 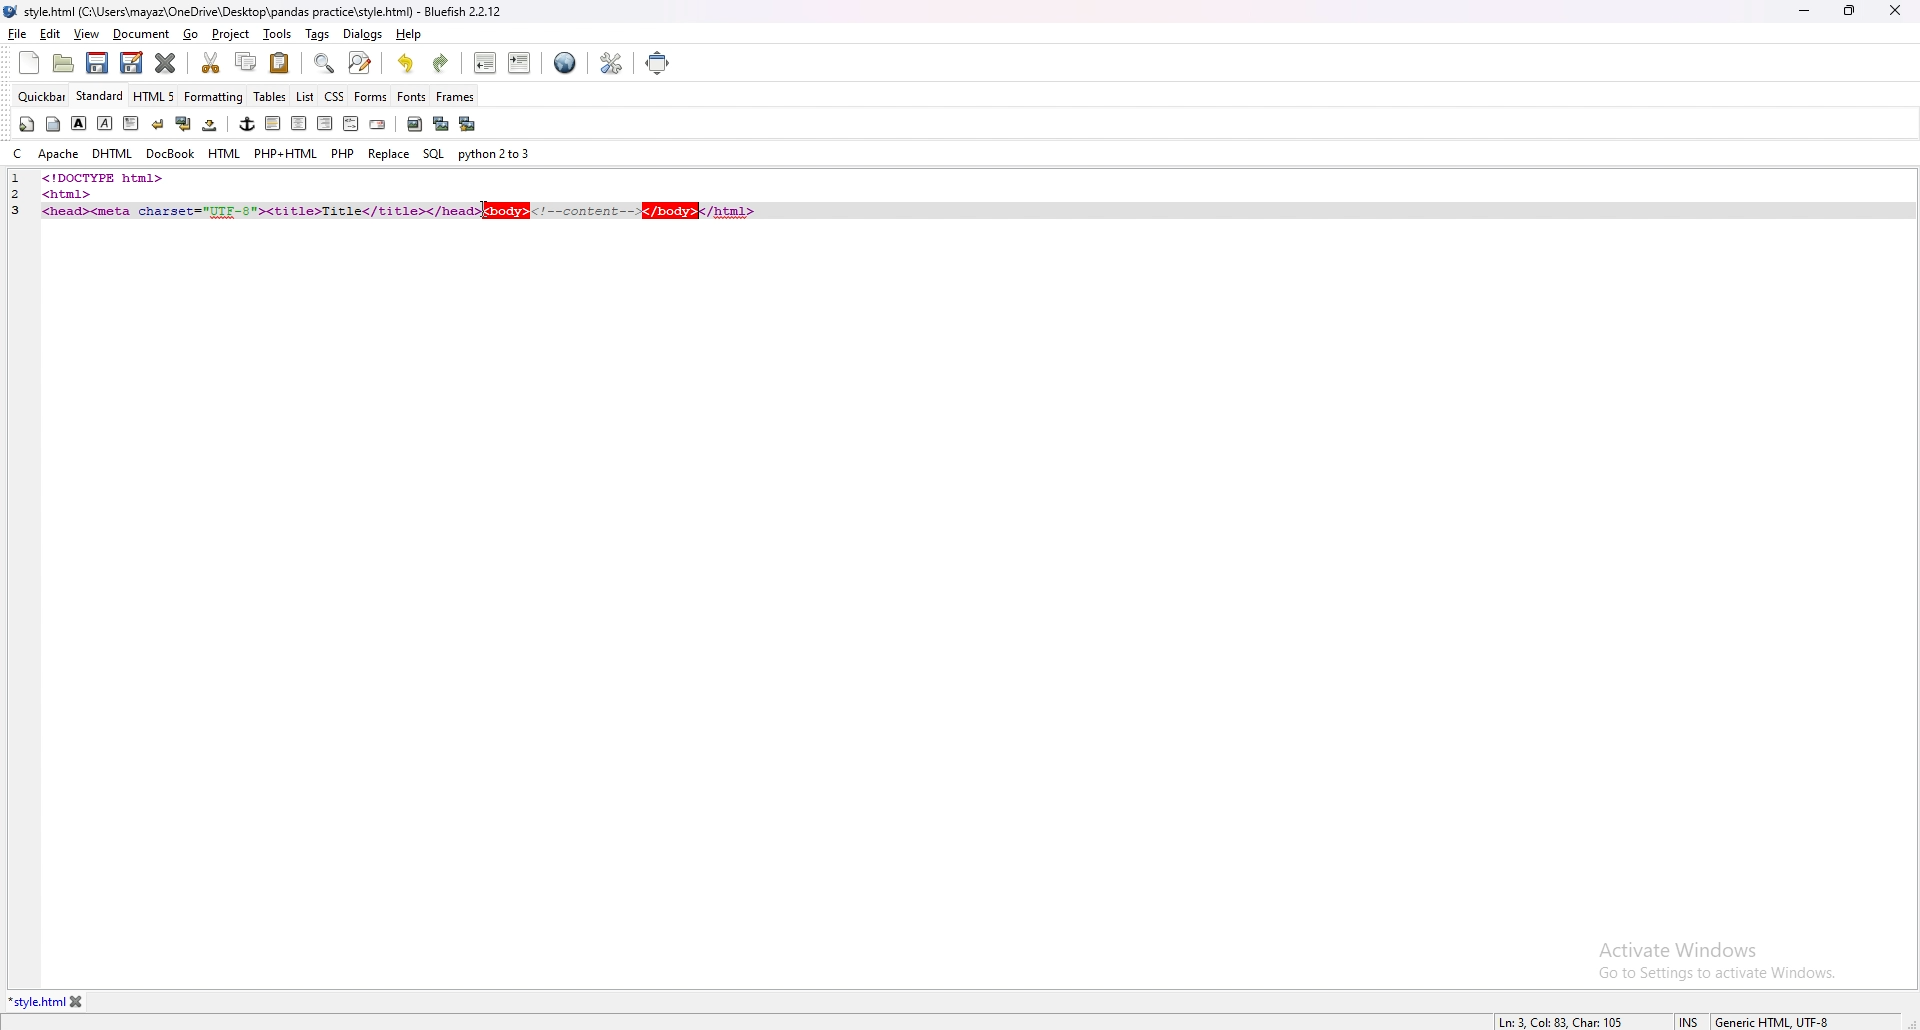 I want to click on minimize, so click(x=1804, y=12).